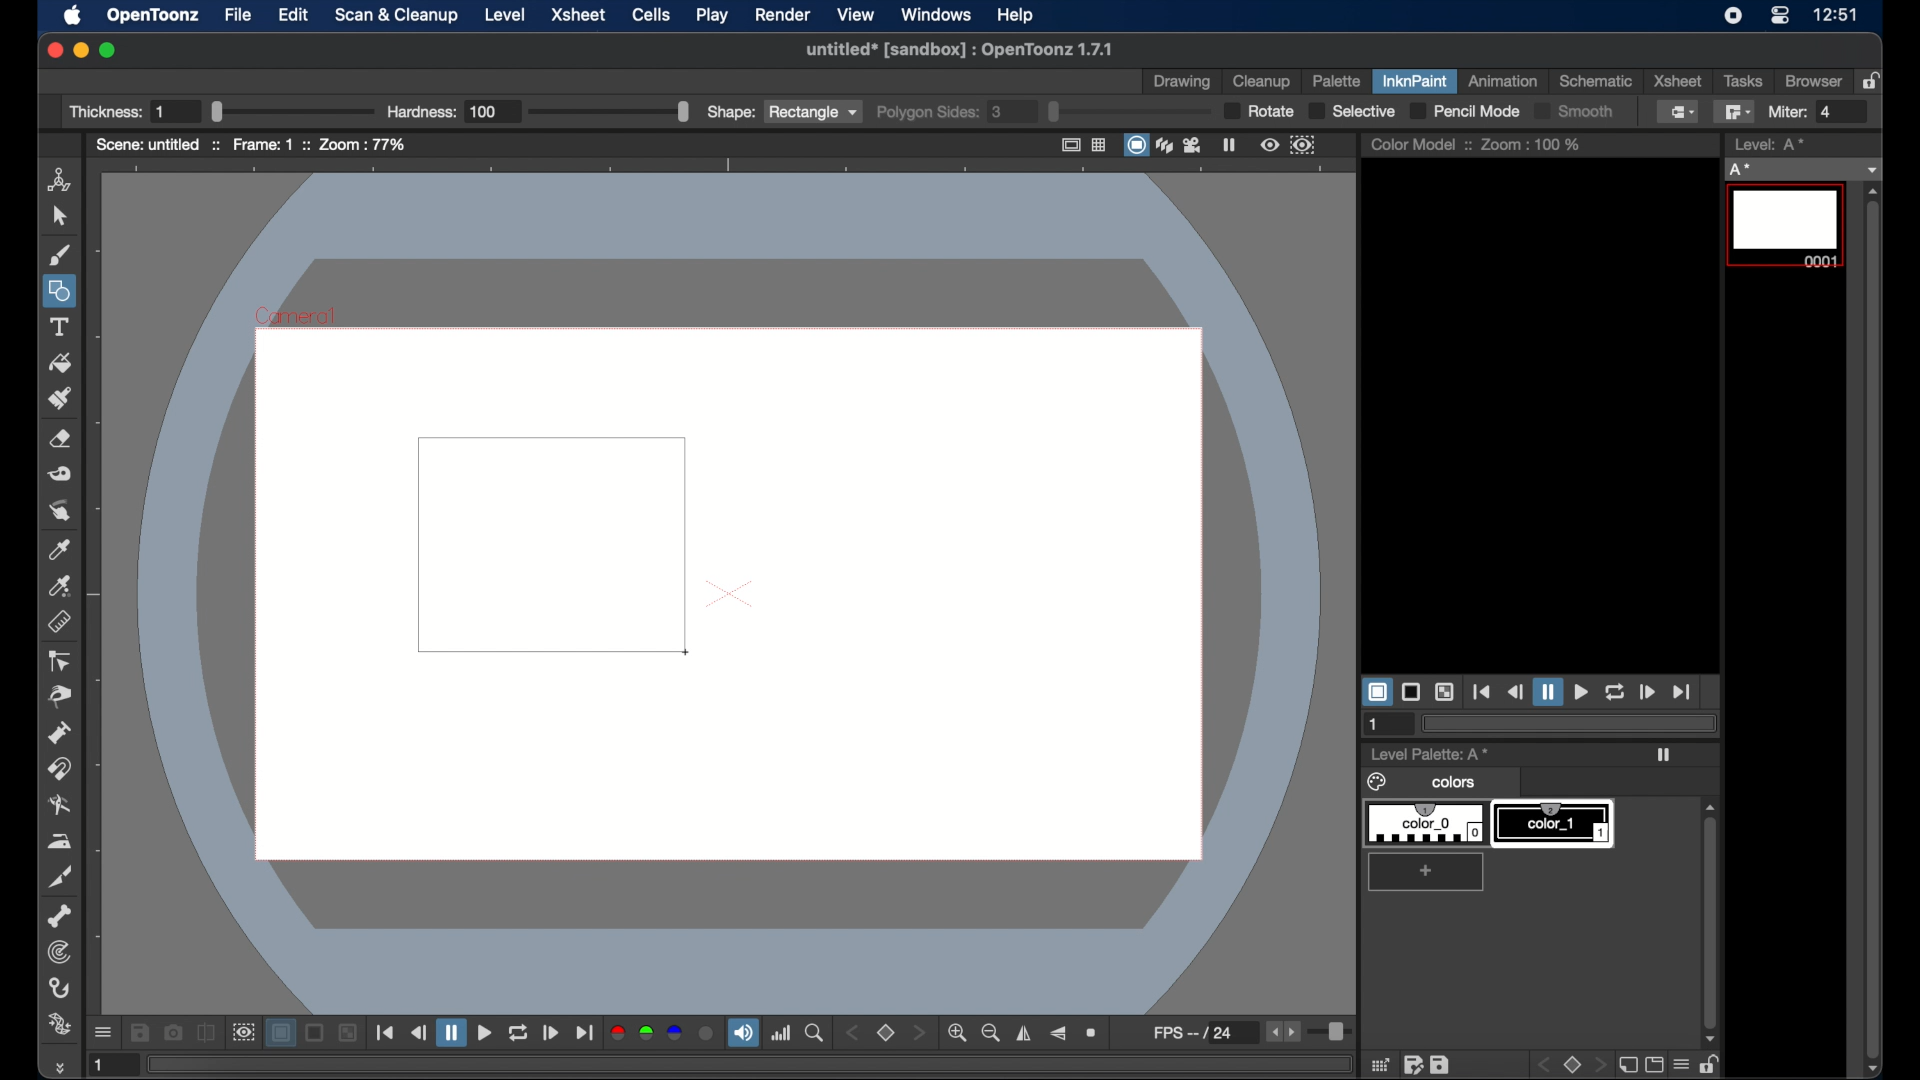 The width and height of the screenshot is (1920, 1080). I want to click on field guide, so click(1100, 144).